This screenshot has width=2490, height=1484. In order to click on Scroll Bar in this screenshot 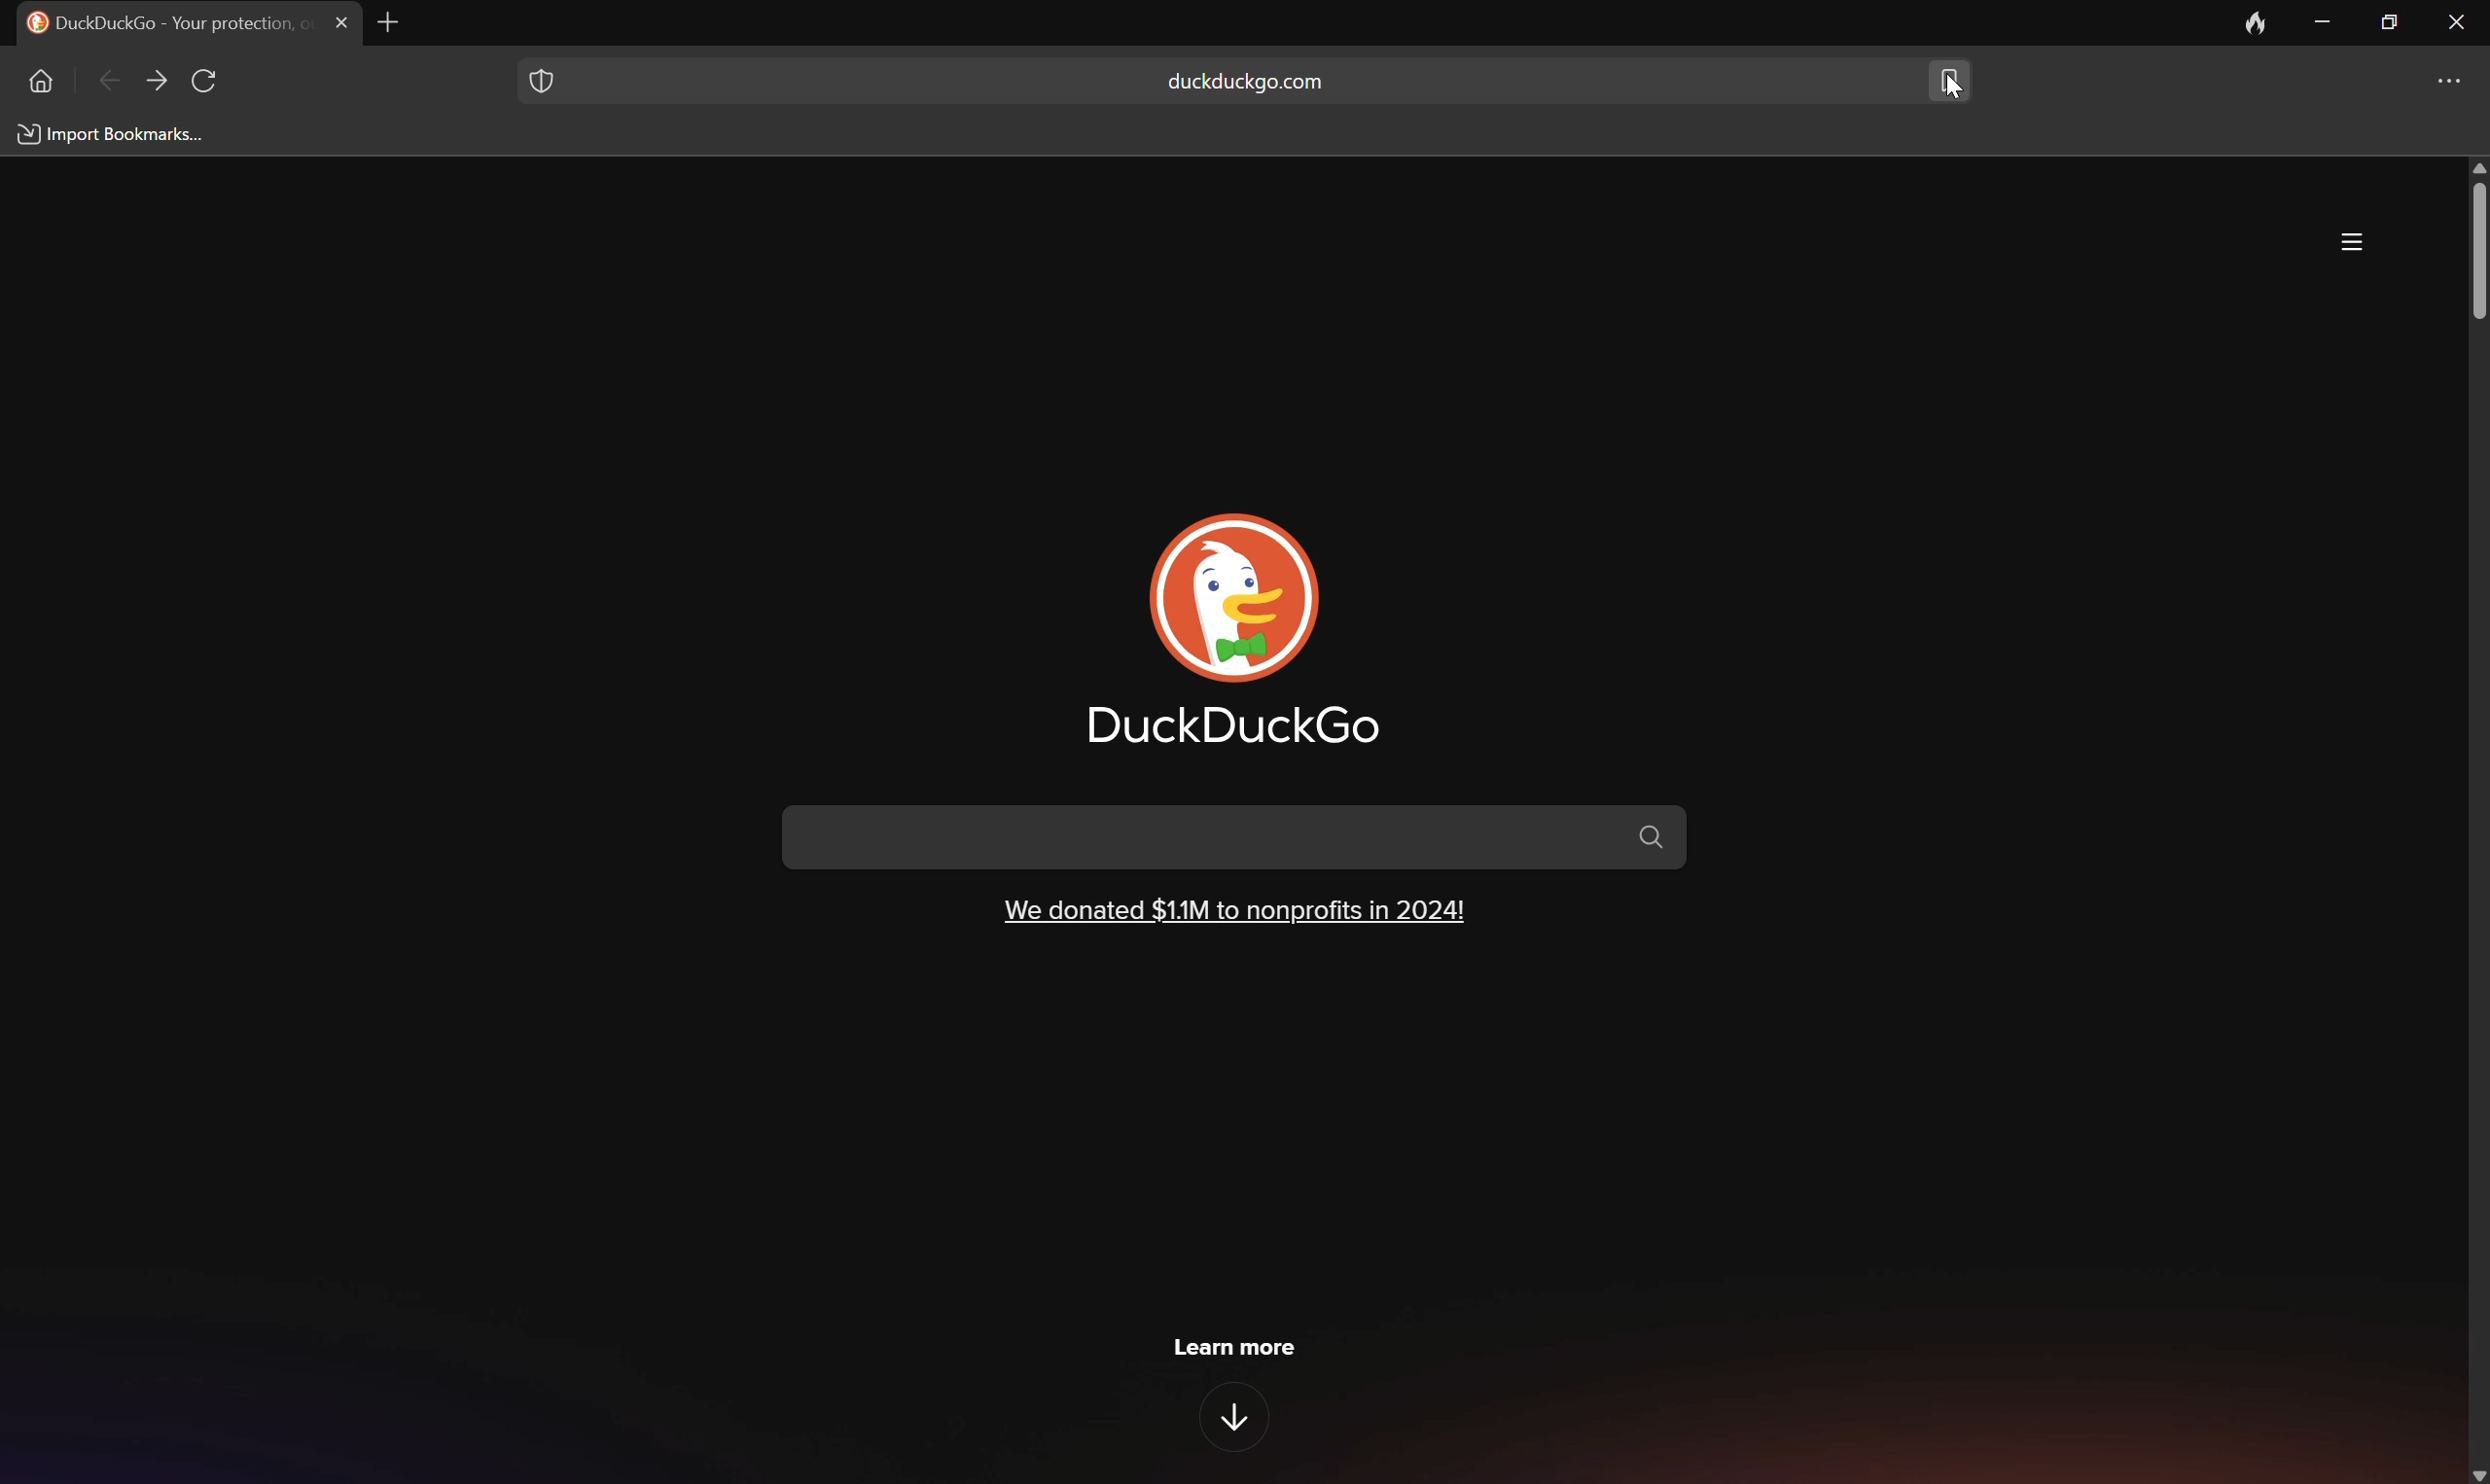, I will do `click(2474, 250)`.